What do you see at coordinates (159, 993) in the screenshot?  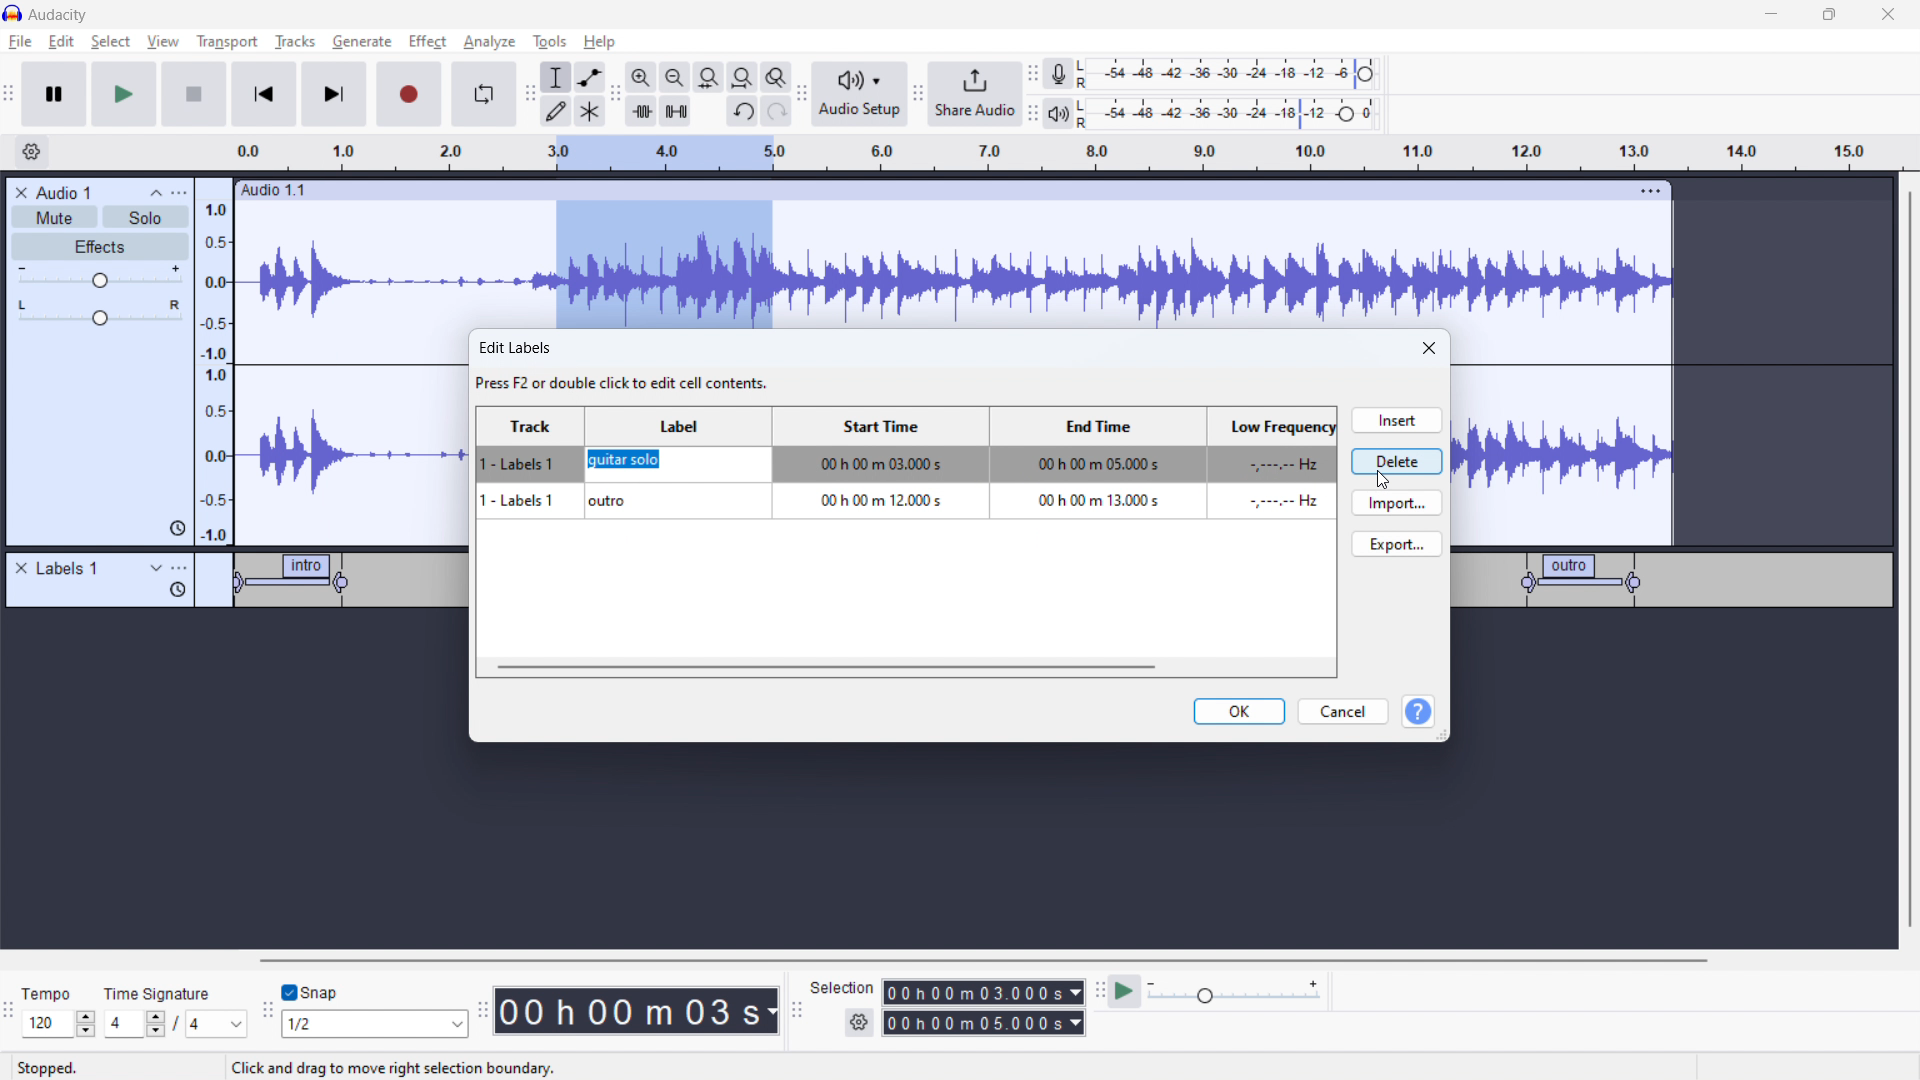 I see `time signature` at bounding box center [159, 993].